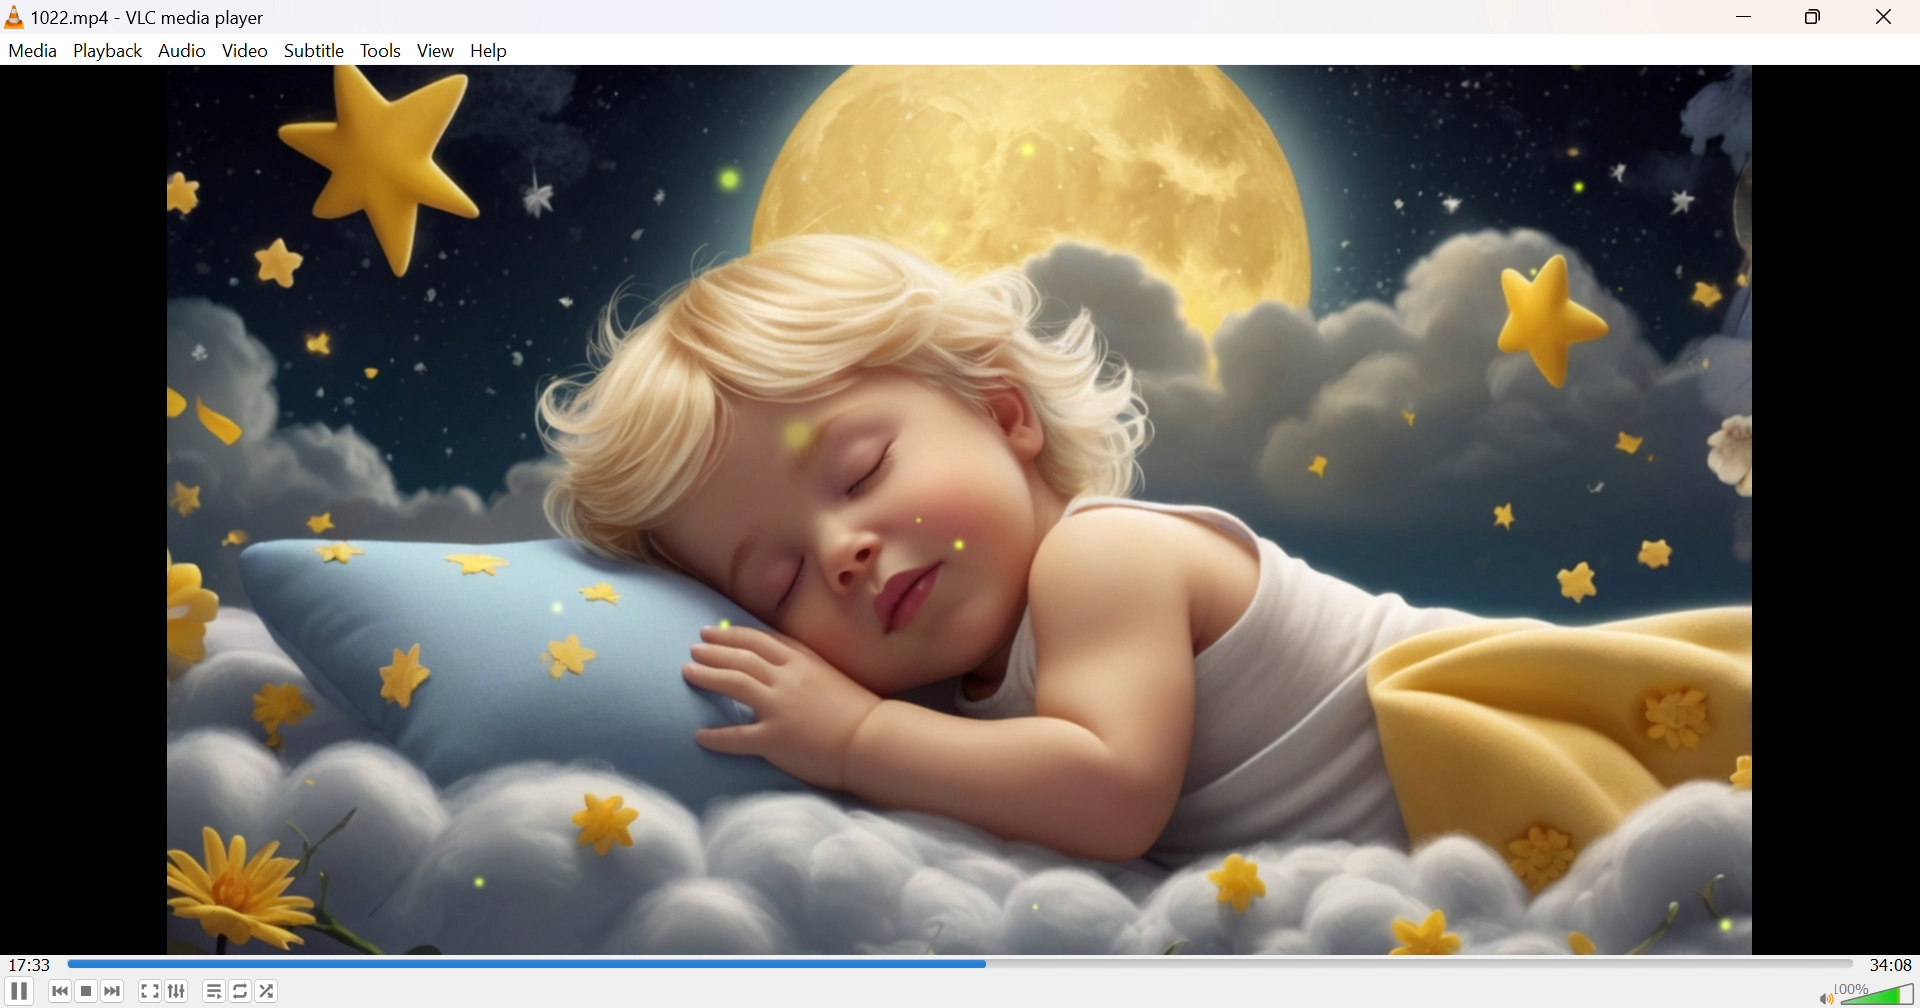  I want to click on 1022.mp4 - VLC media player, so click(136, 16).